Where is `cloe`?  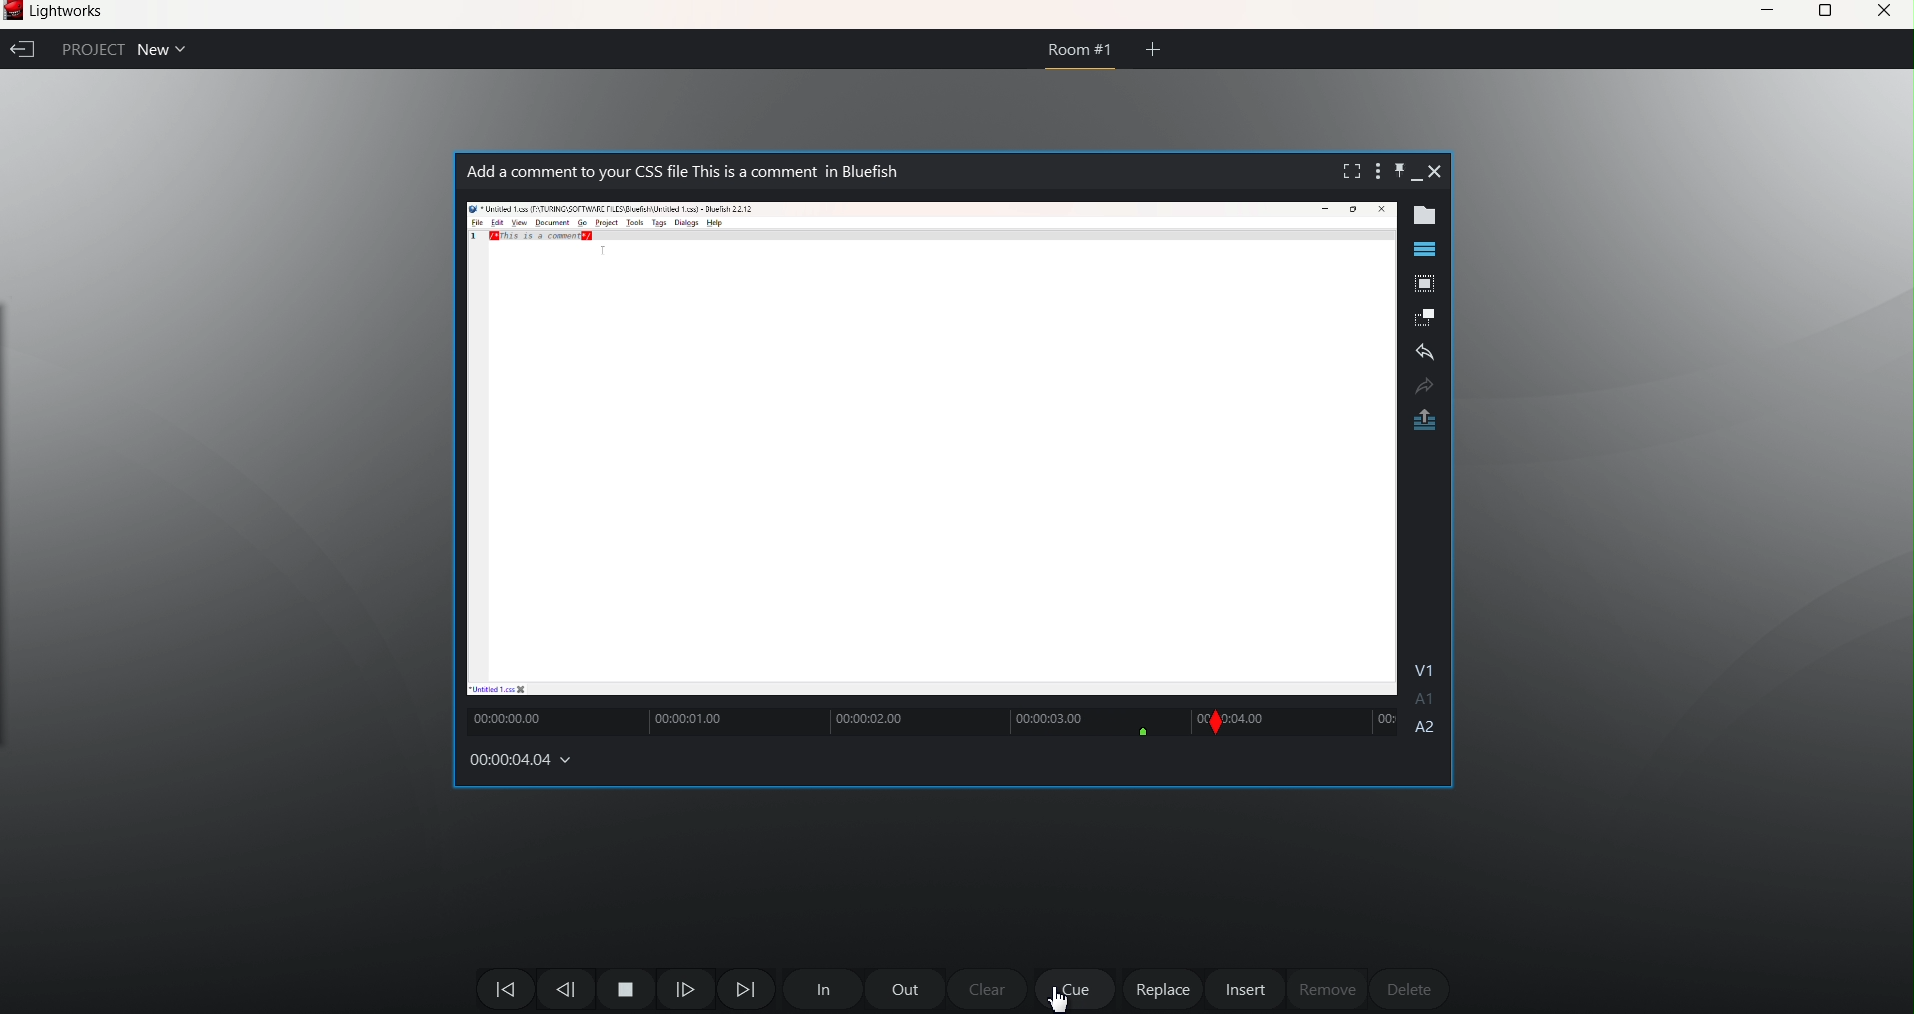
cloe is located at coordinates (1885, 14).